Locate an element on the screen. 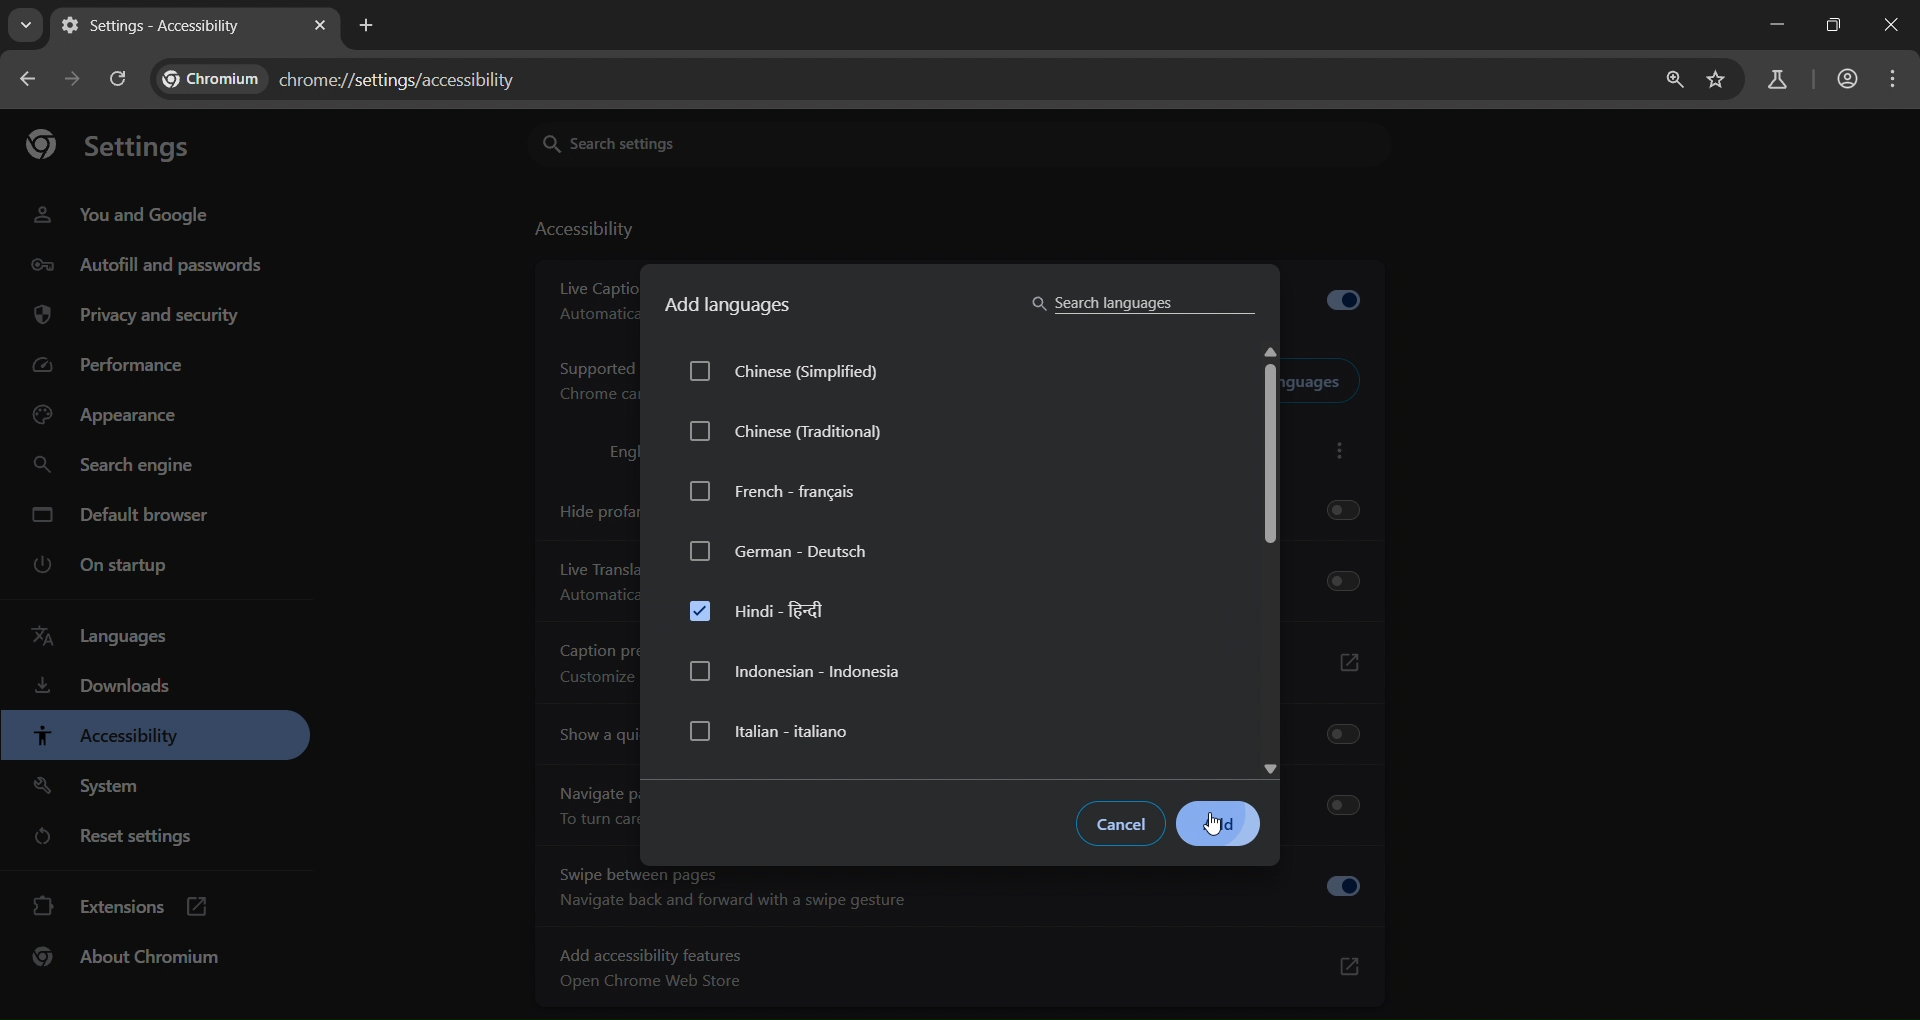  close is located at coordinates (1888, 27).